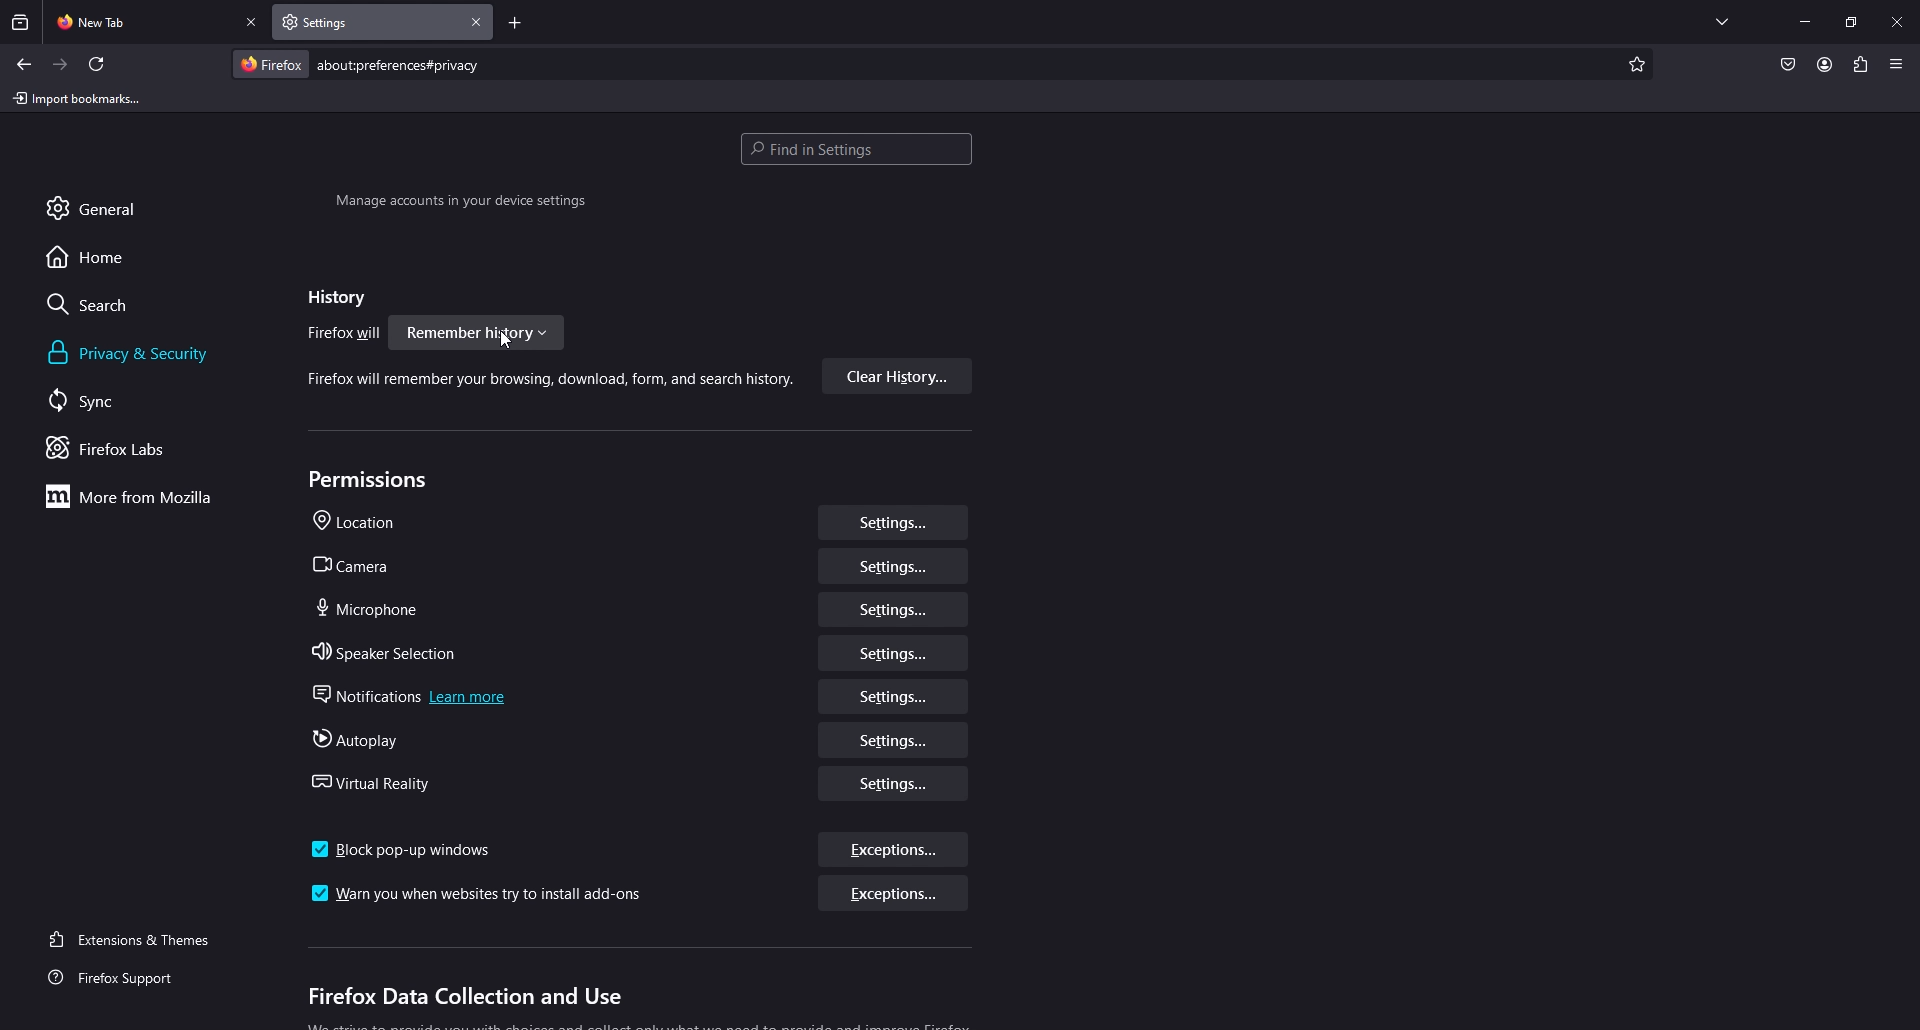  What do you see at coordinates (97, 64) in the screenshot?
I see `refresh` at bounding box center [97, 64].